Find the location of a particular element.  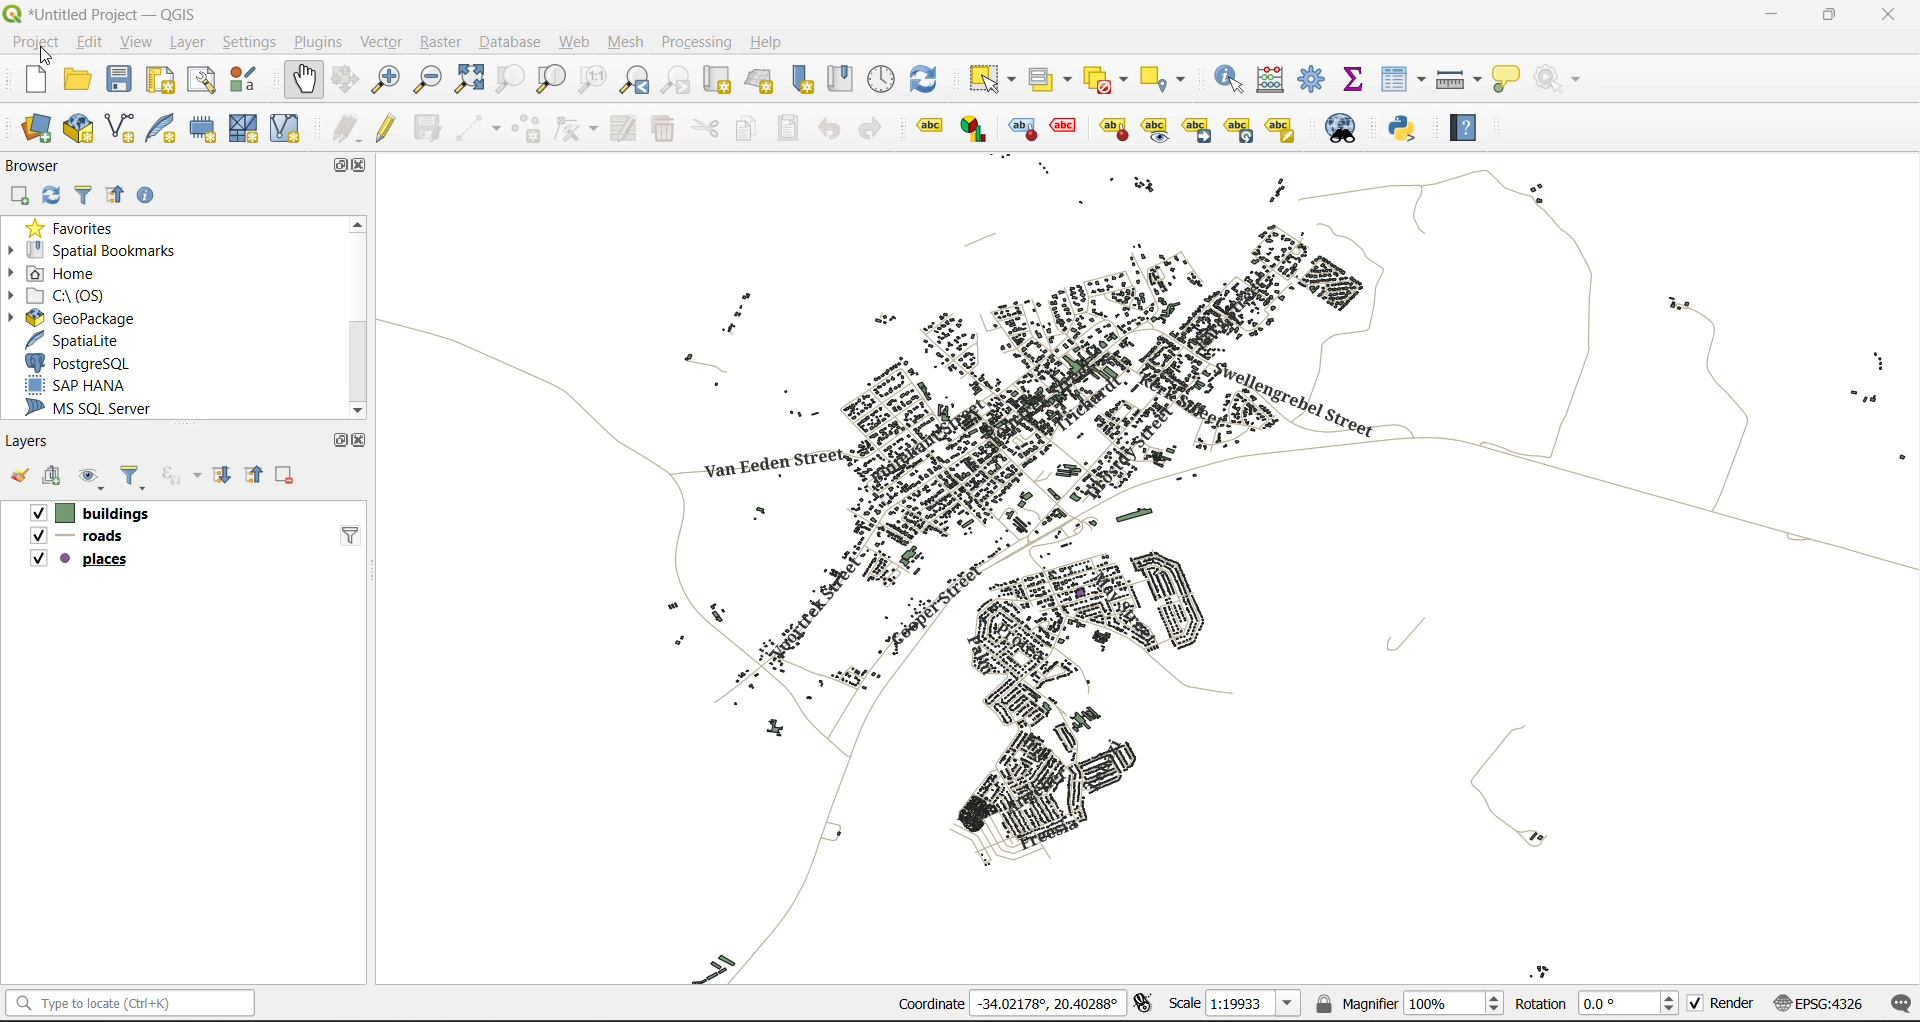

Rotate a label is located at coordinates (1239, 127).